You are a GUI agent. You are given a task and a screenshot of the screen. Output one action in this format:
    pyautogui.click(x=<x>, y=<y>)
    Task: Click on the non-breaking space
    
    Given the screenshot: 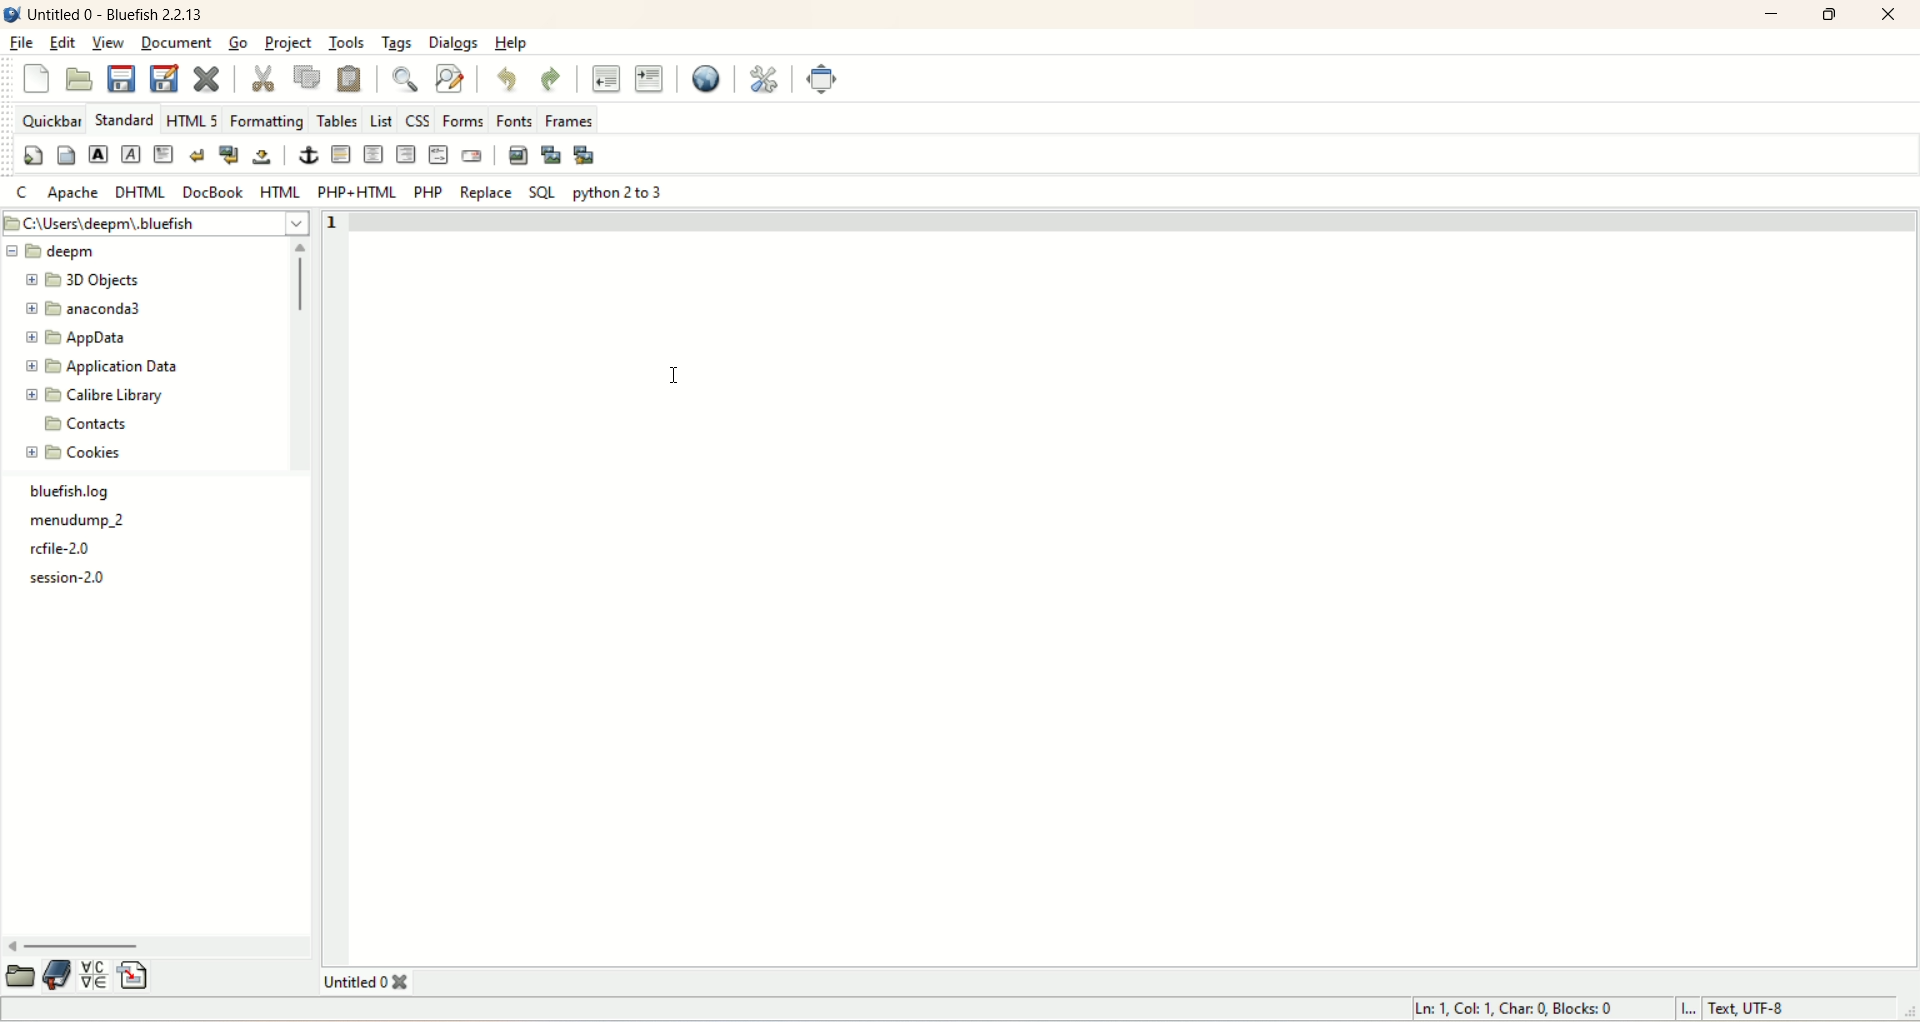 What is the action you would take?
    pyautogui.click(x=265, y=156)
    